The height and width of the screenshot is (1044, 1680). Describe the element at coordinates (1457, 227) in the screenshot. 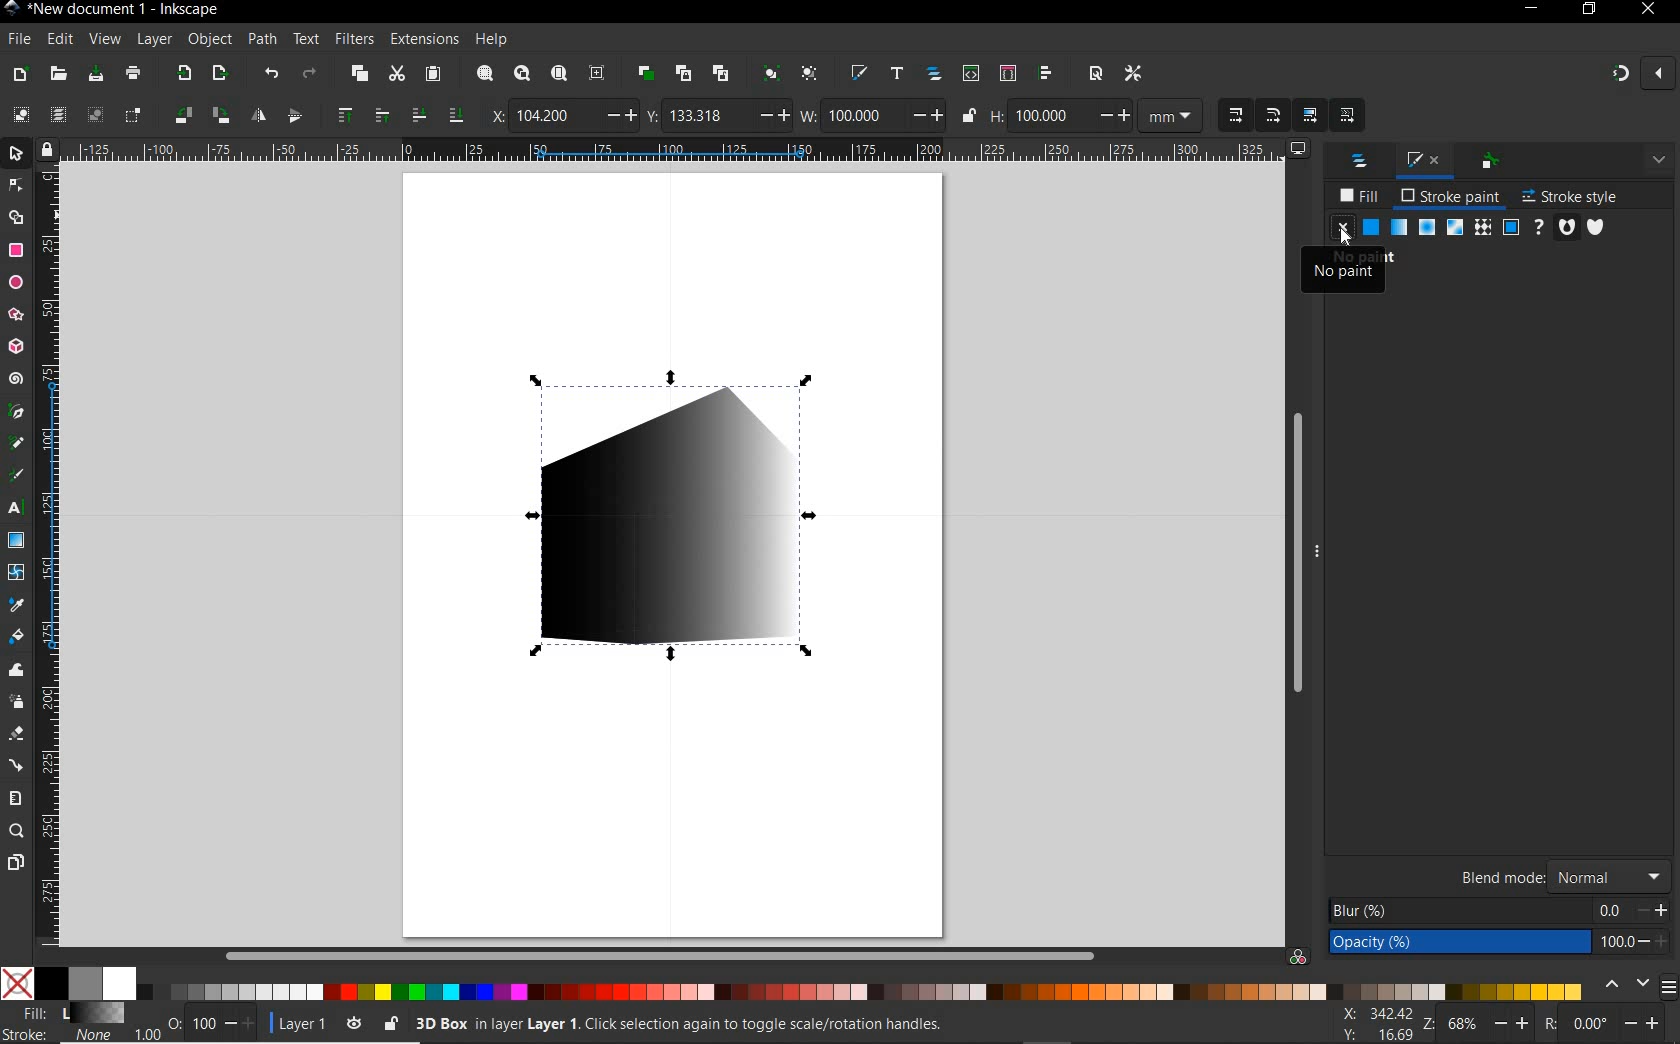

I see `STROKE PAINT SELECTIONS` at that location.